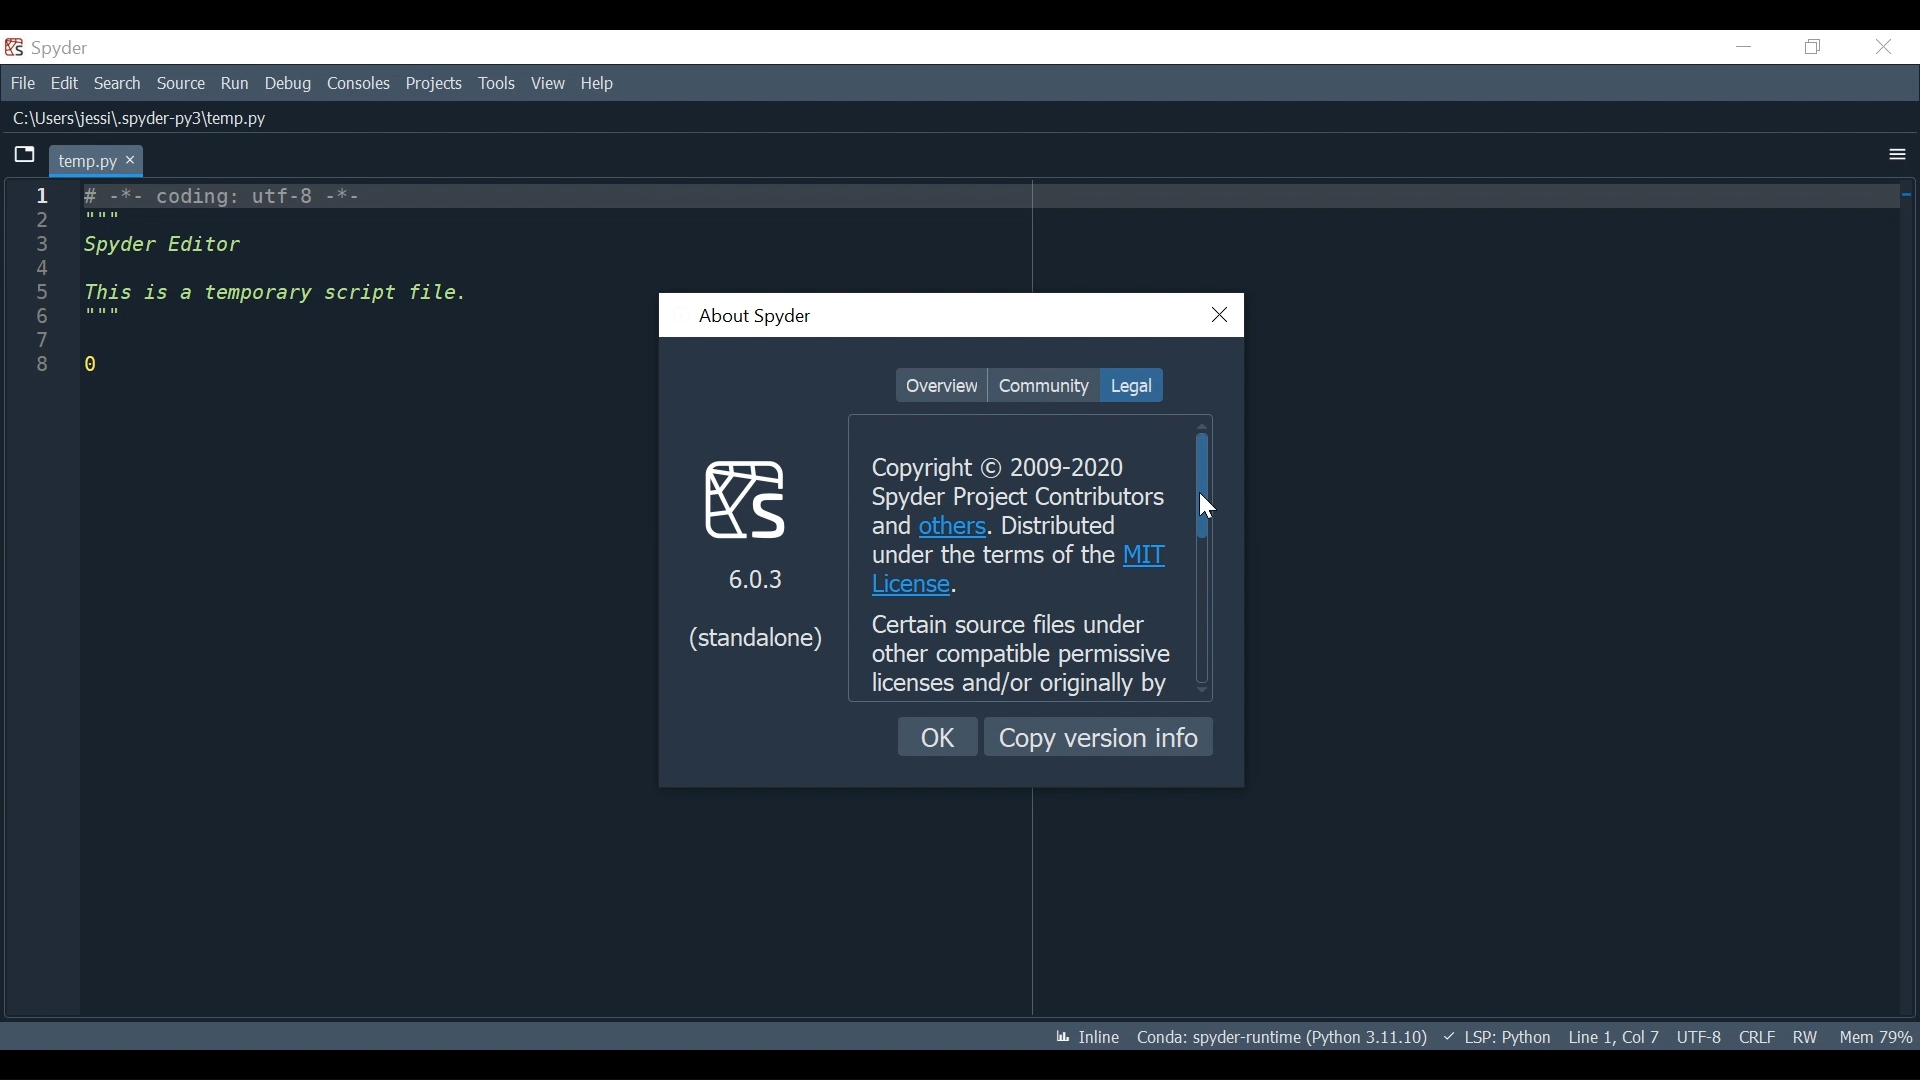 The height and width of the screenshot is (1080, 1920). Describe the element at coordinates (1497, 1038) in the screenshot. I see `LSP: Python` at that location.